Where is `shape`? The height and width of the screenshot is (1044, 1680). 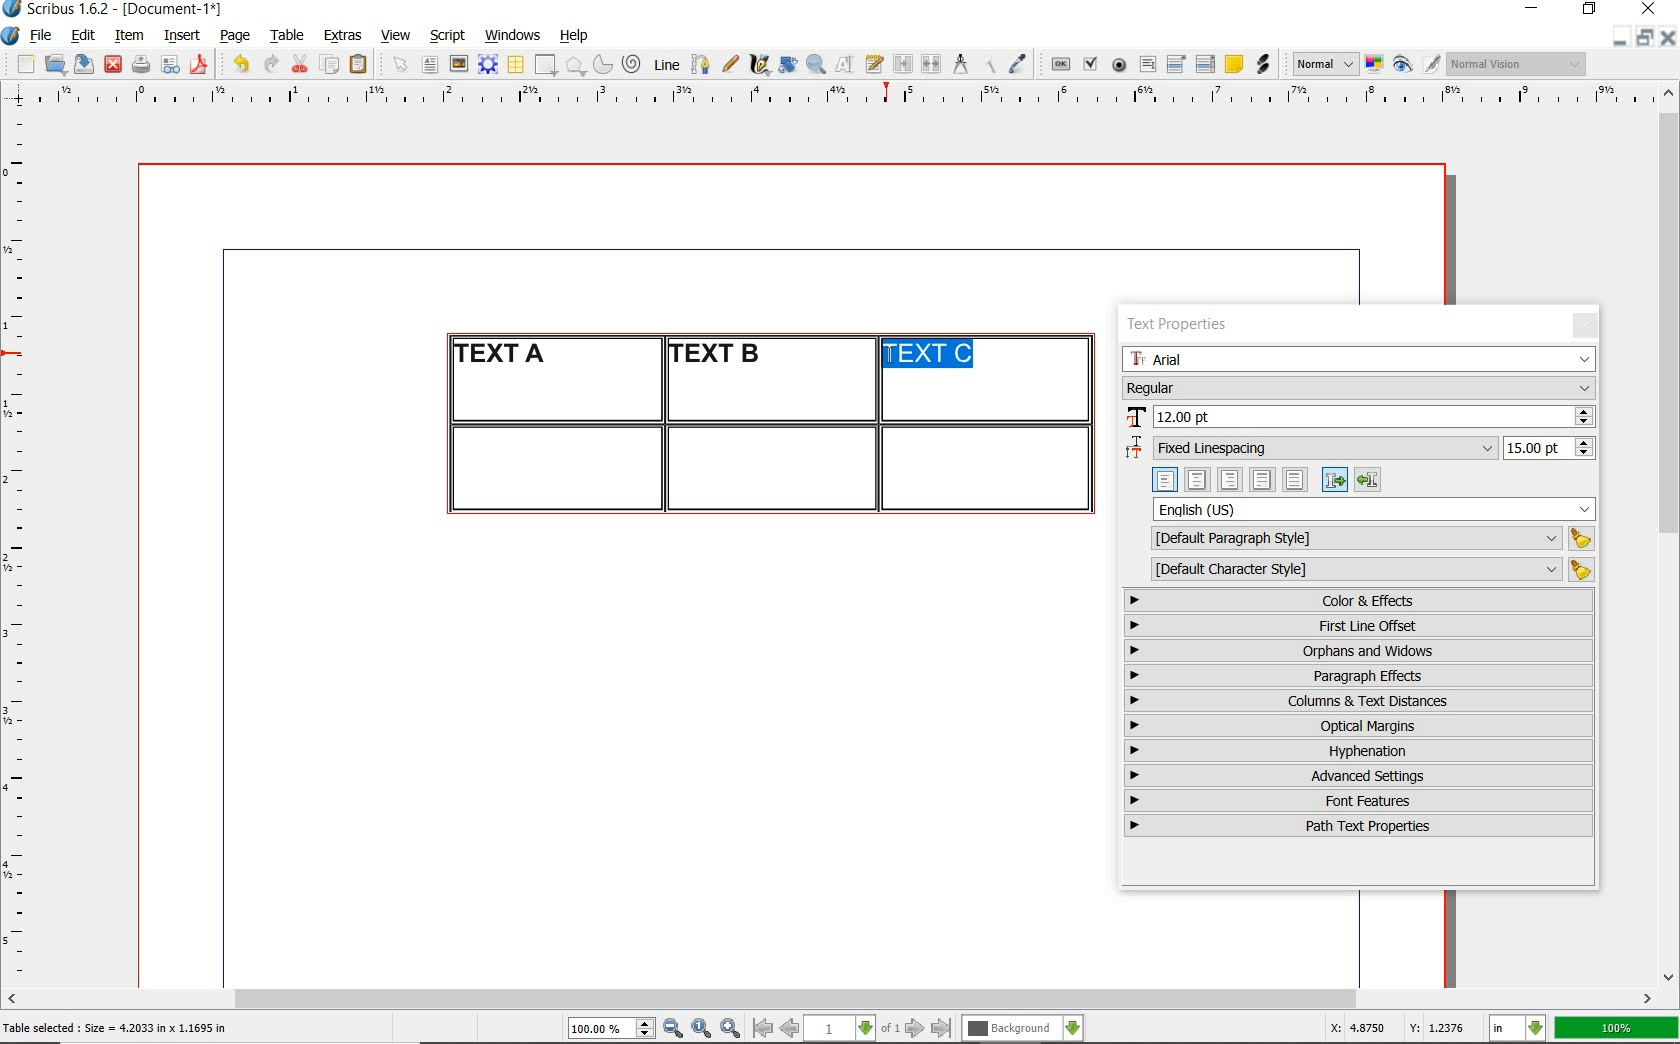
shape is located at coordinates (548, 66).